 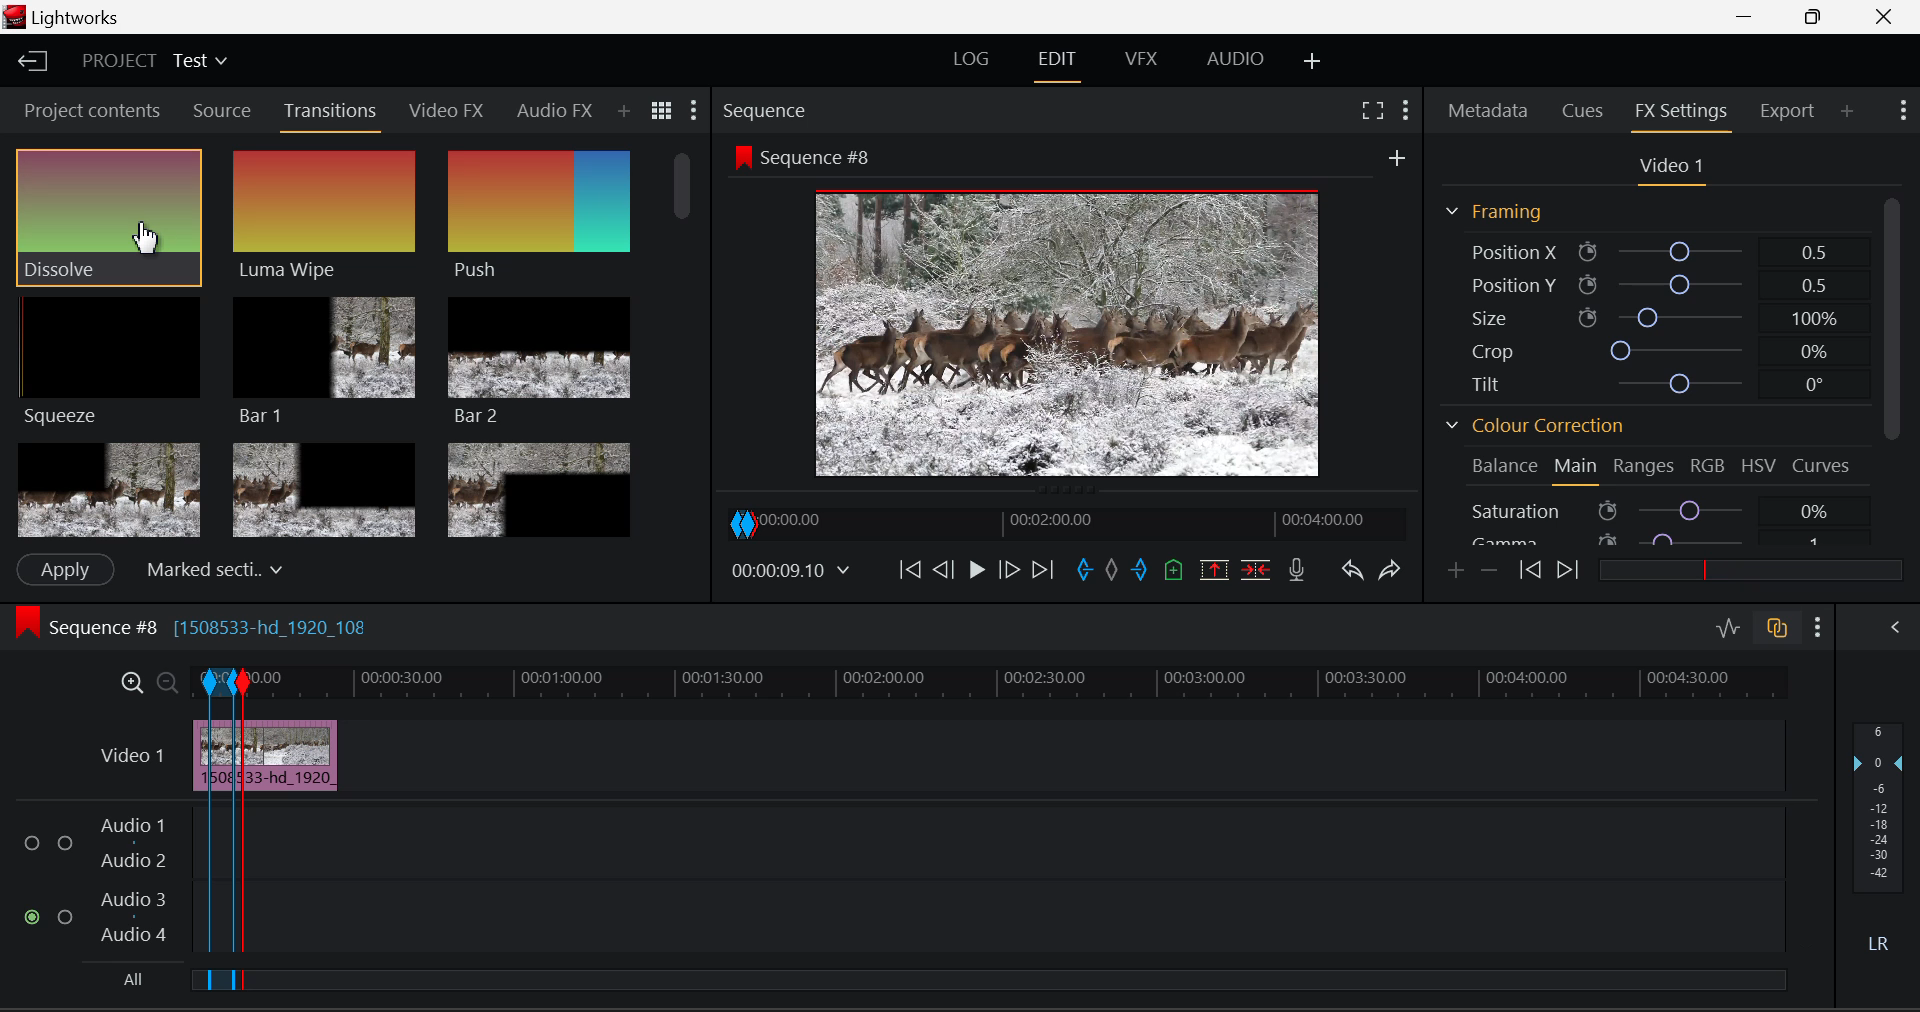 What do you see at coordinates (1145, 61) in the screenshot?
I see `VFX Layout` at bounding box center [1145, 61].